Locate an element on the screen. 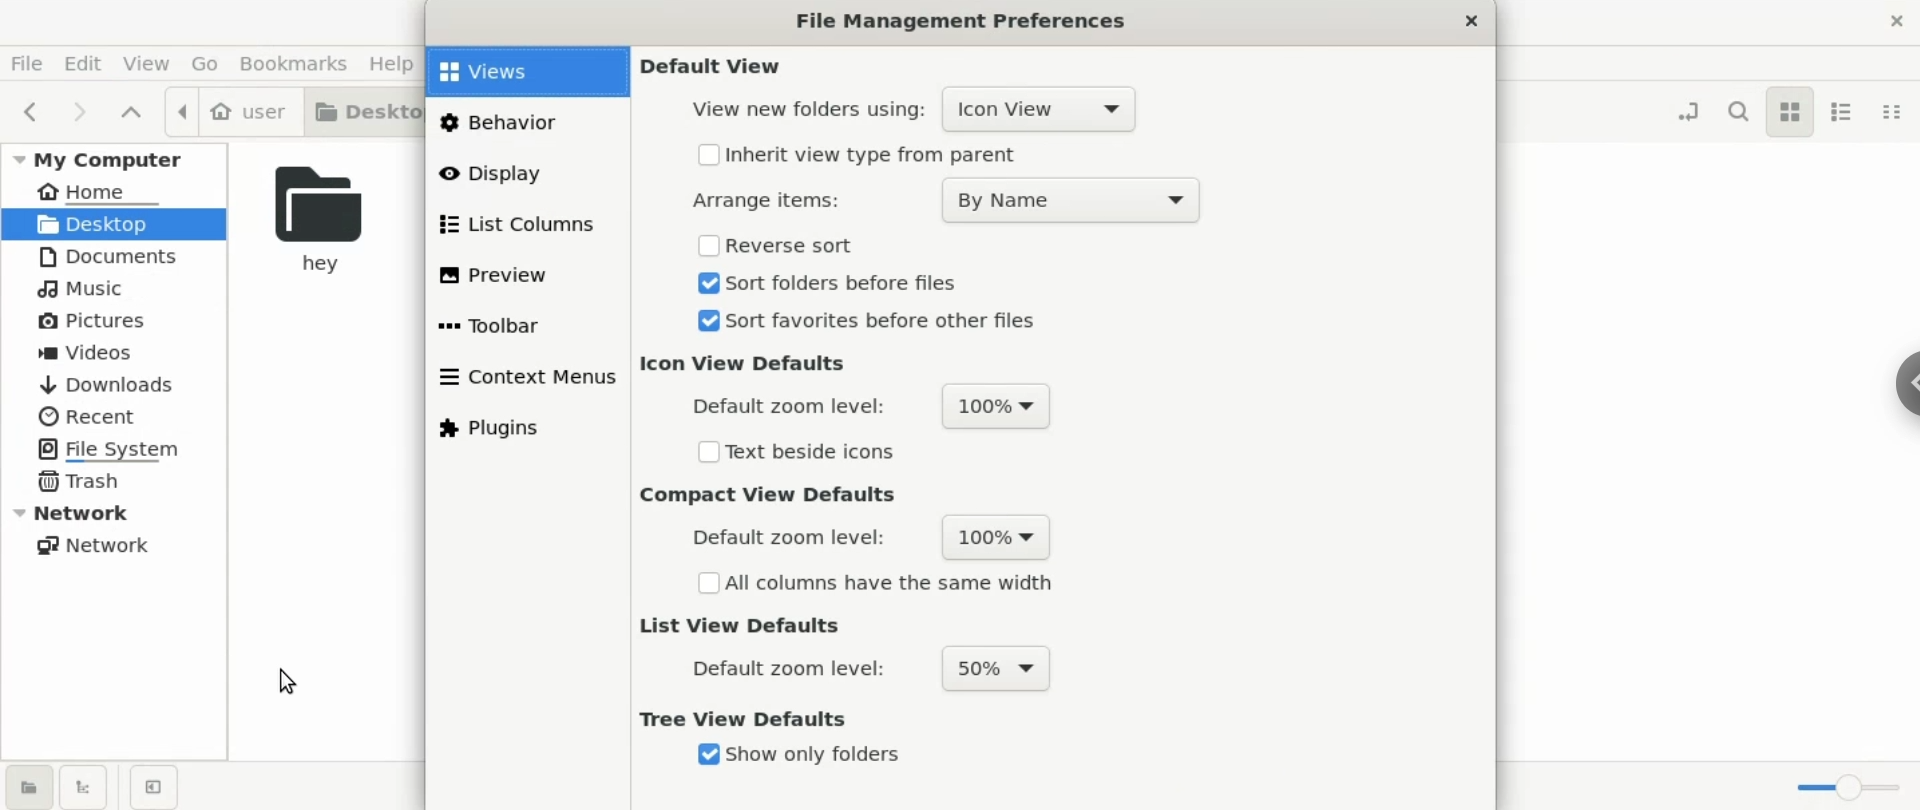 The image size is (1920, 810). close is located at coordinates (1892, 20).